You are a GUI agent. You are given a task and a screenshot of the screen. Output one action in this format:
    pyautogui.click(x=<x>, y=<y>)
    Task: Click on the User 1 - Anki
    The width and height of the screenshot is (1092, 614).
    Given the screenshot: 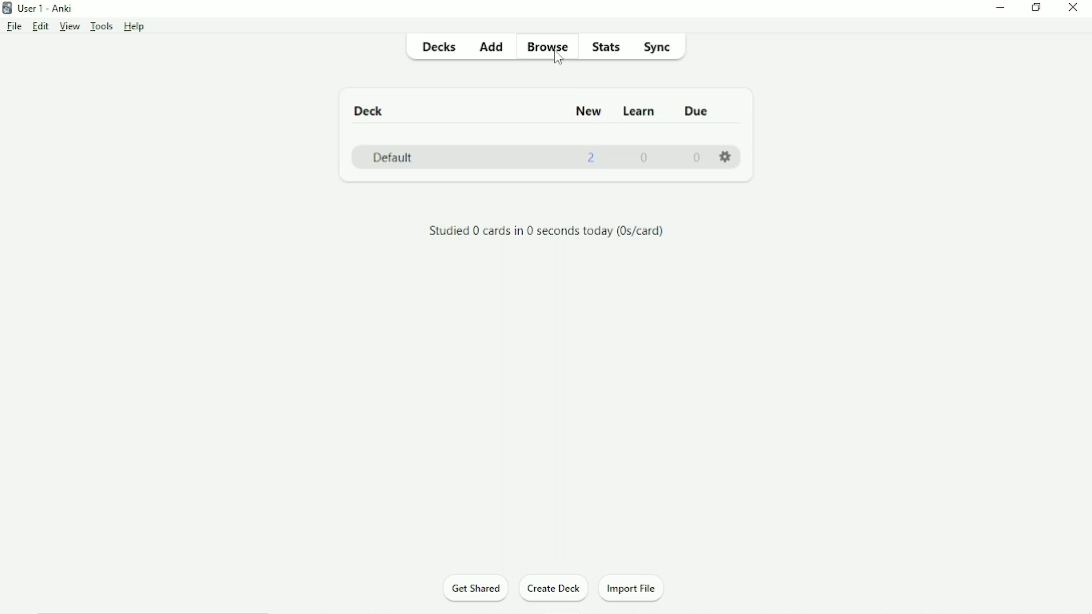 What is the action you would take?
    pyautogui.click(x=43, y=8)
    